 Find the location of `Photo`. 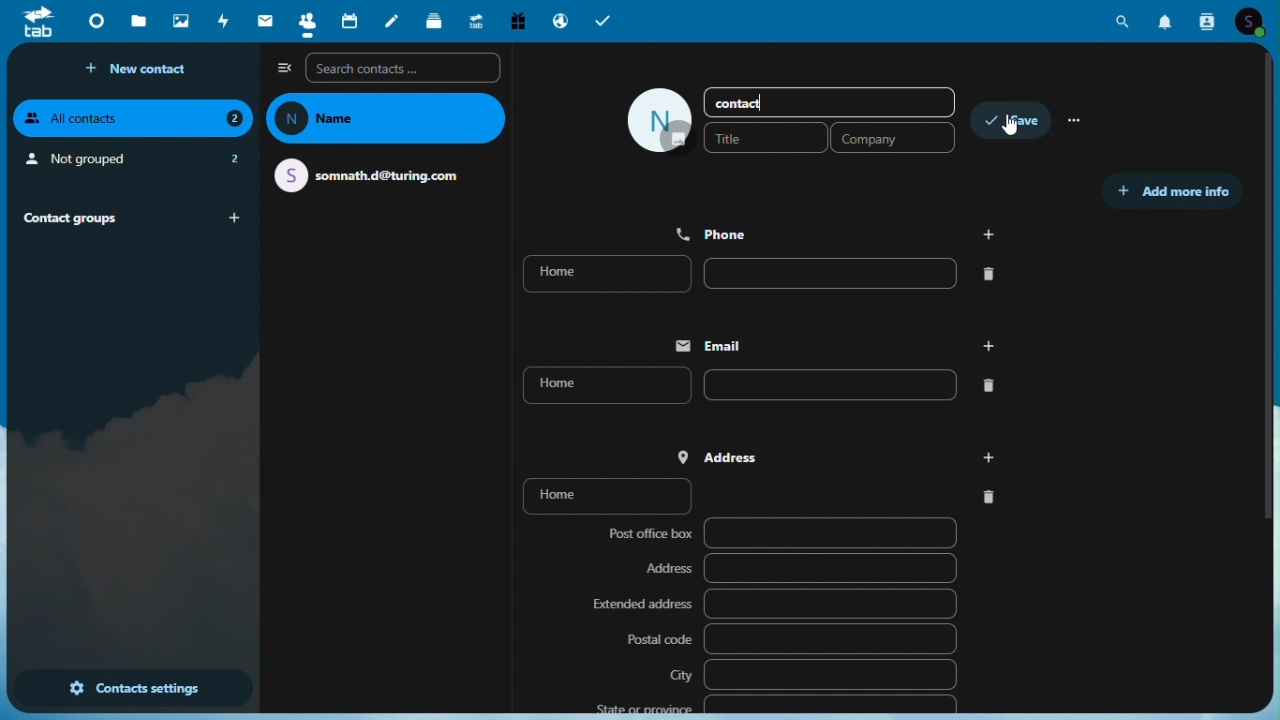

Photo is located at coordinates (180, 21).